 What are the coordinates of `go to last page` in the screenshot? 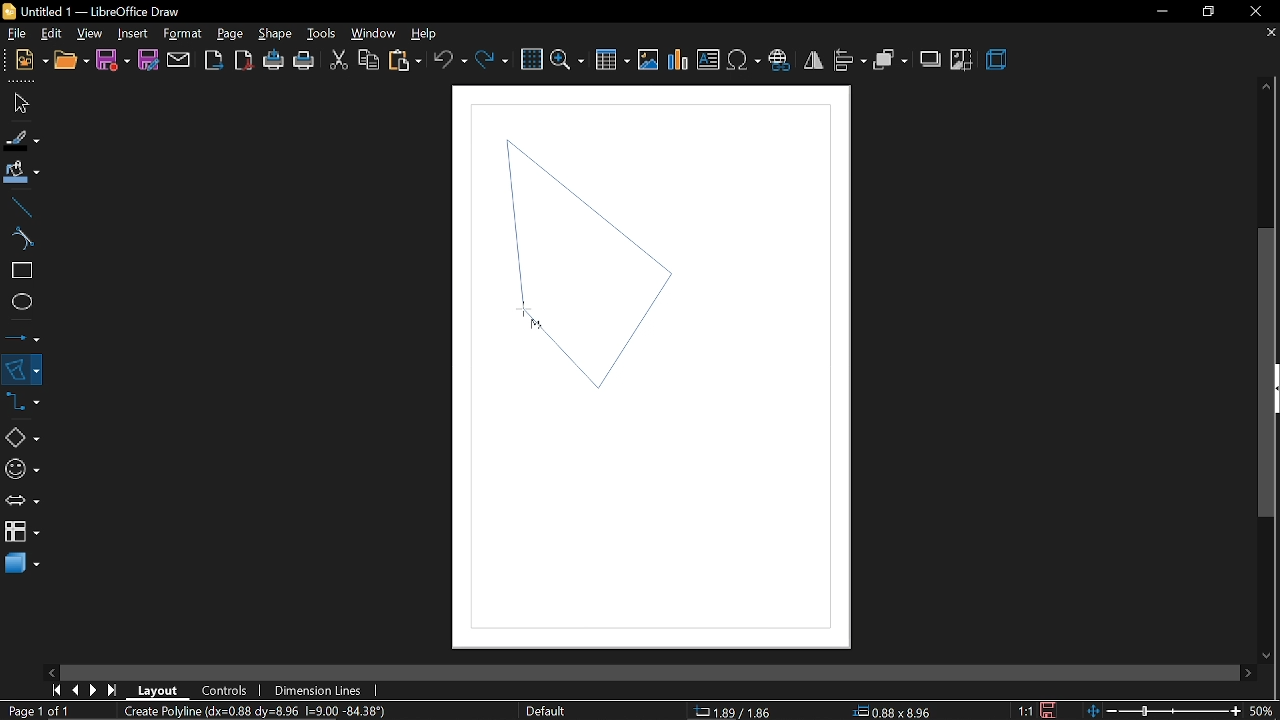 It's located at (115, 687).